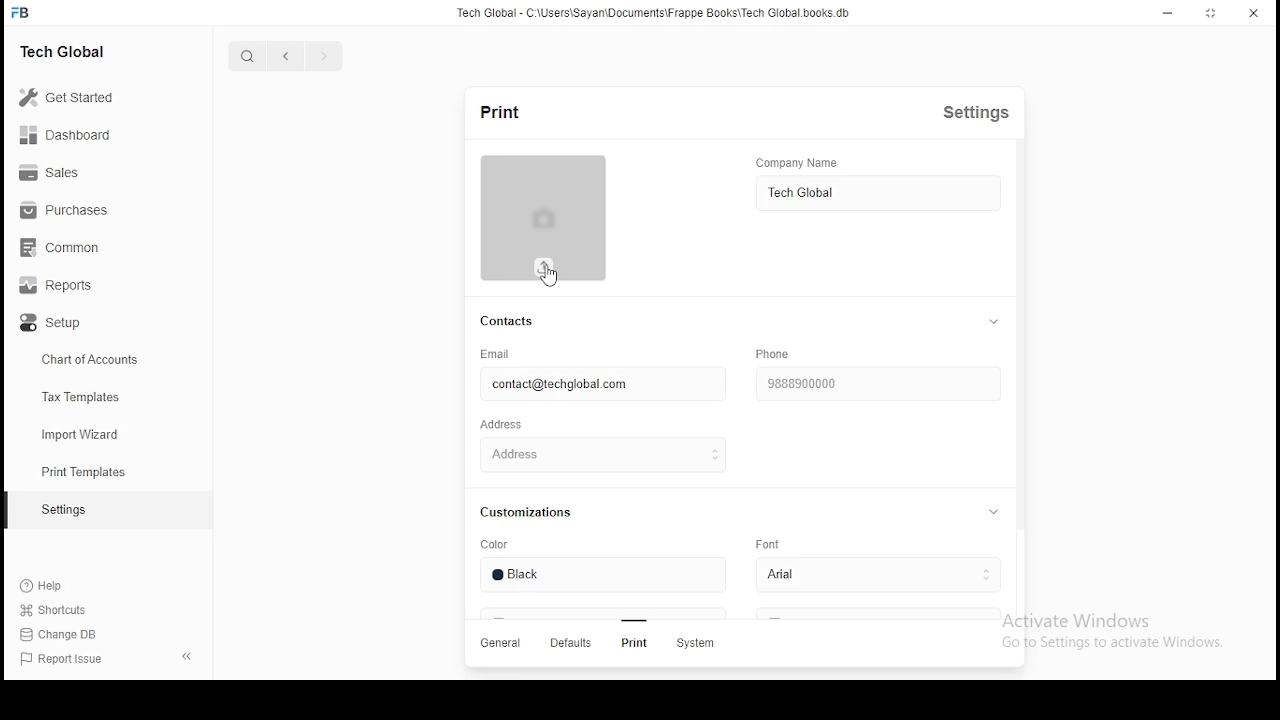  I want to click on MINIMIZE , so click(1171, 12).